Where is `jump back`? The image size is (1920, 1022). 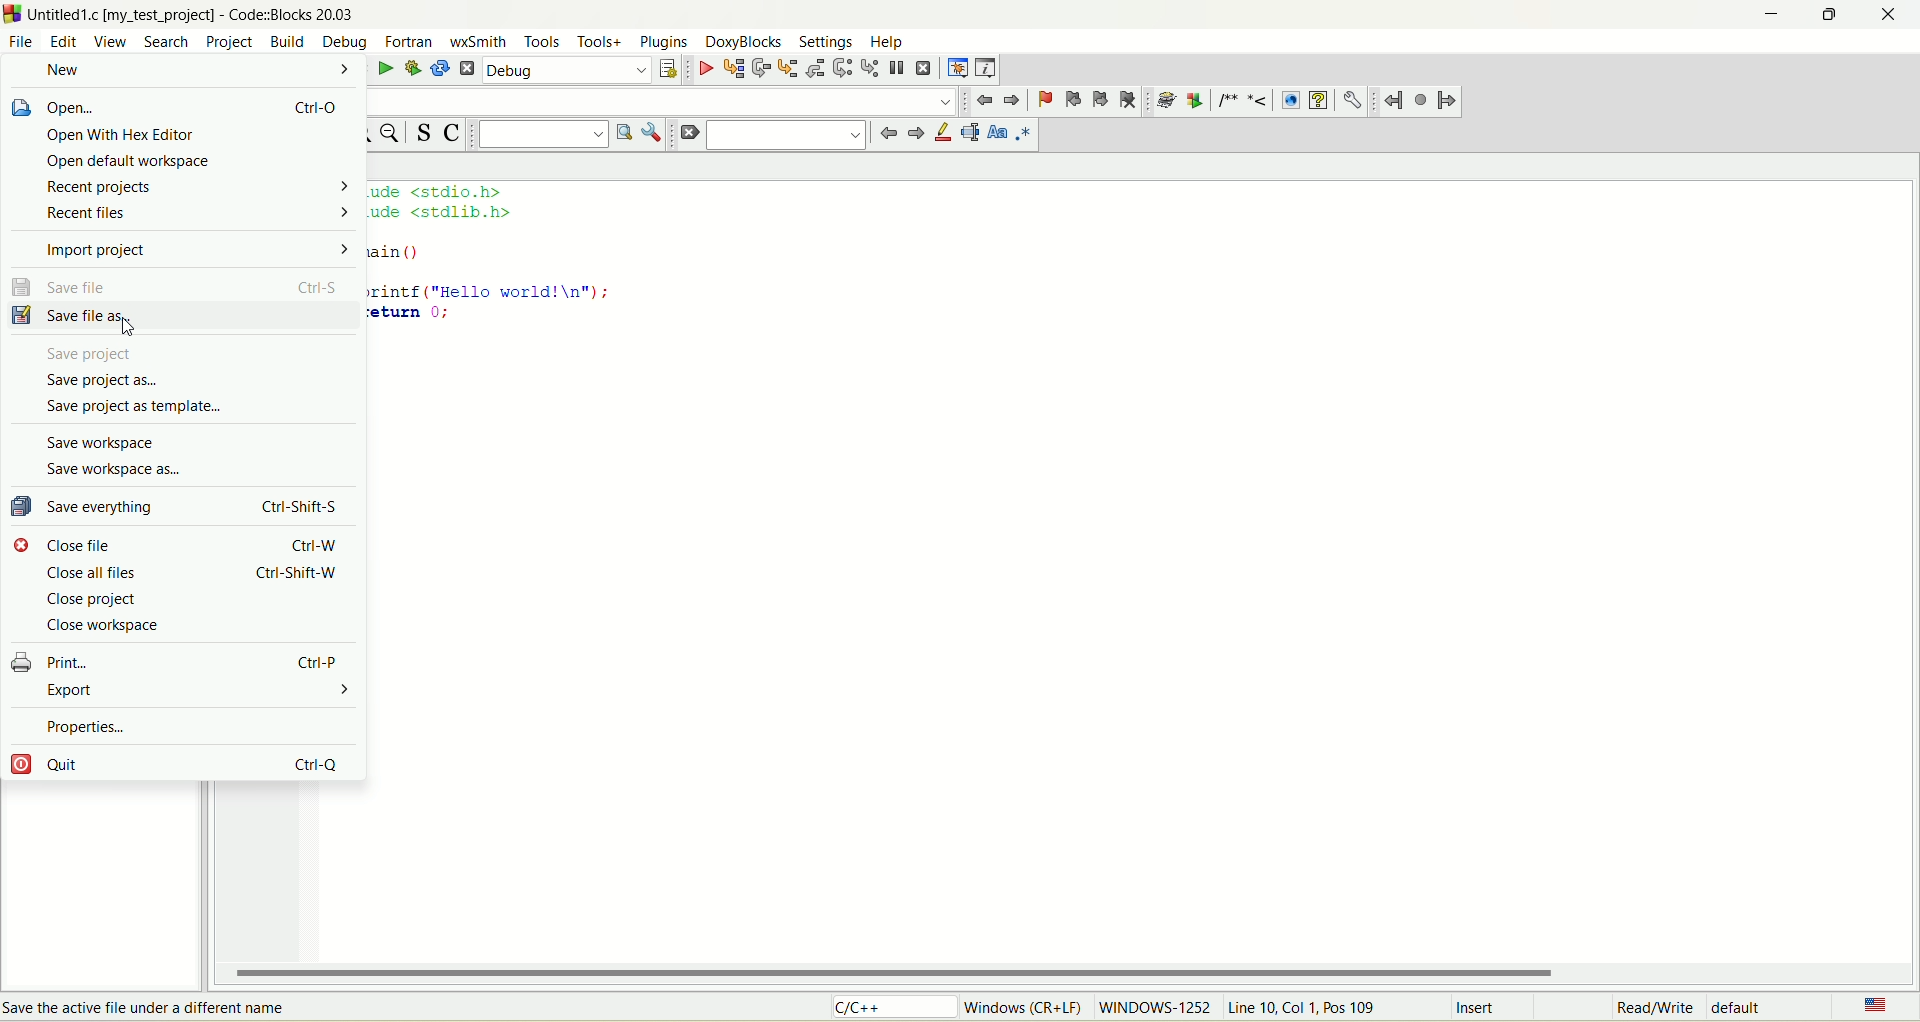 jump back is located at coordinates (885, 133).